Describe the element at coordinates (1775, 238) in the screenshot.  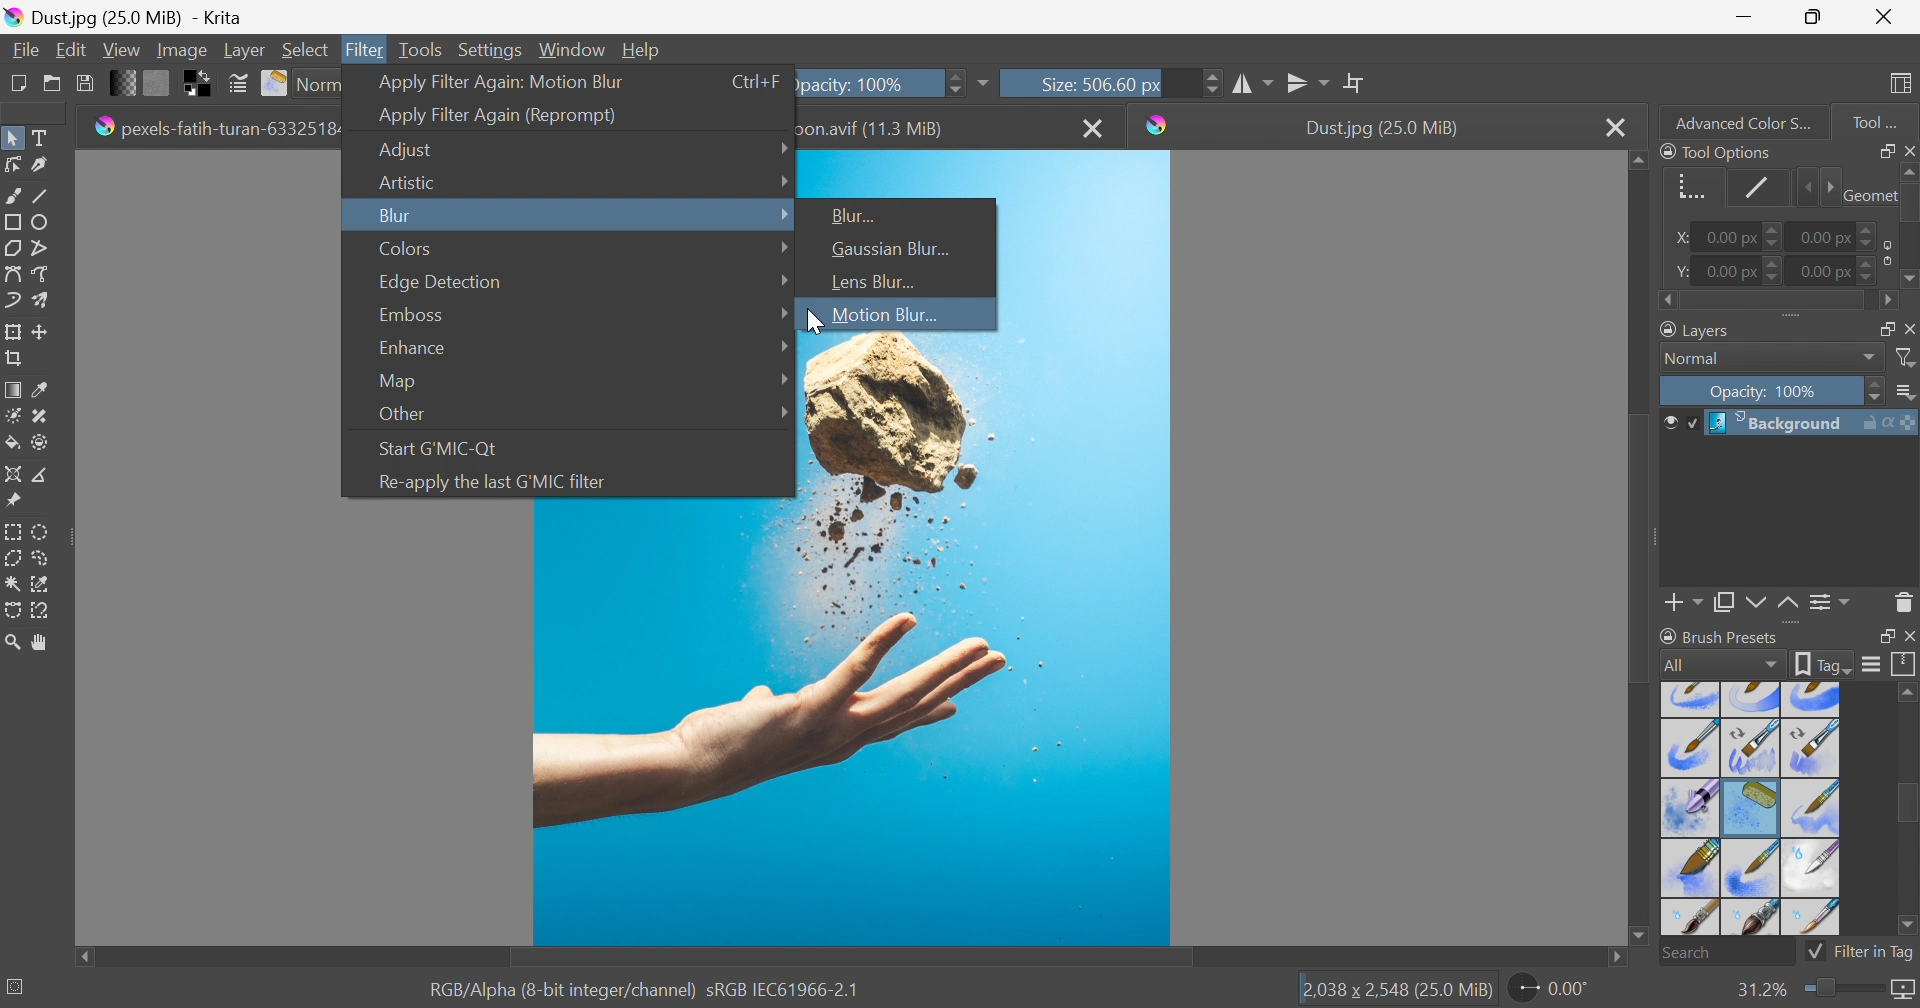
I see `Slider` at that location.